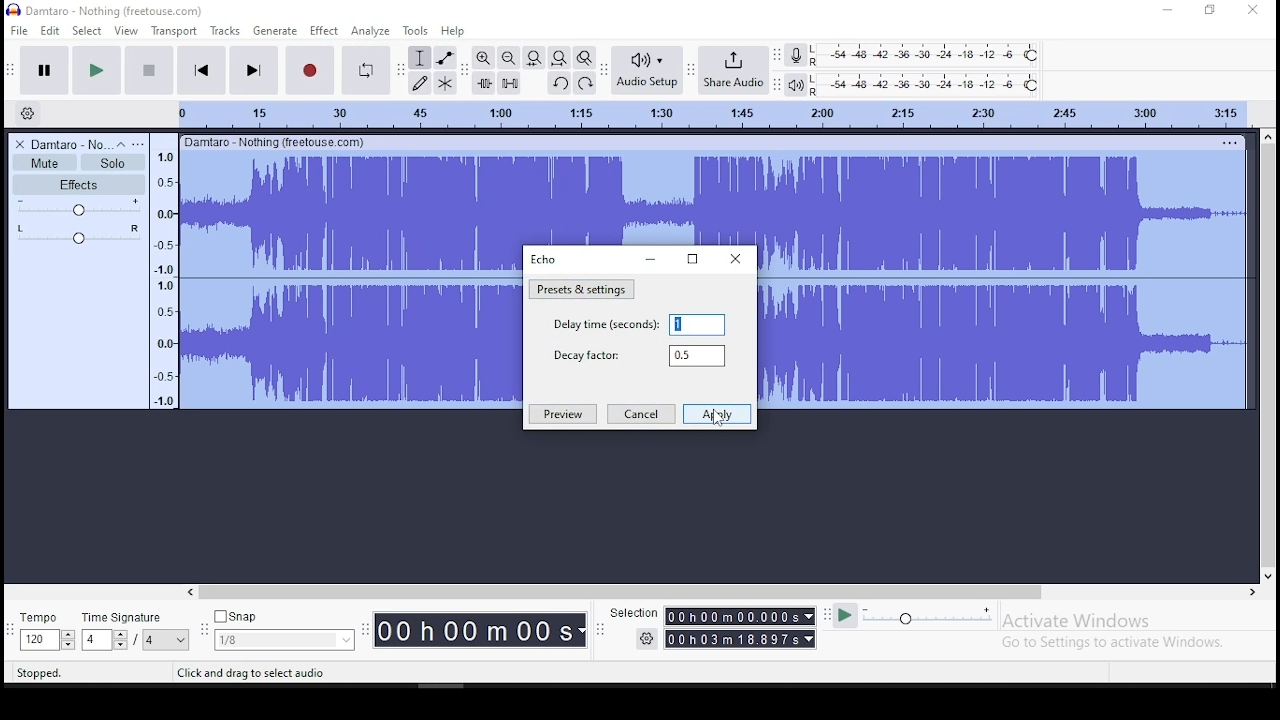  I want to click on Drop down, so click(178, 640).